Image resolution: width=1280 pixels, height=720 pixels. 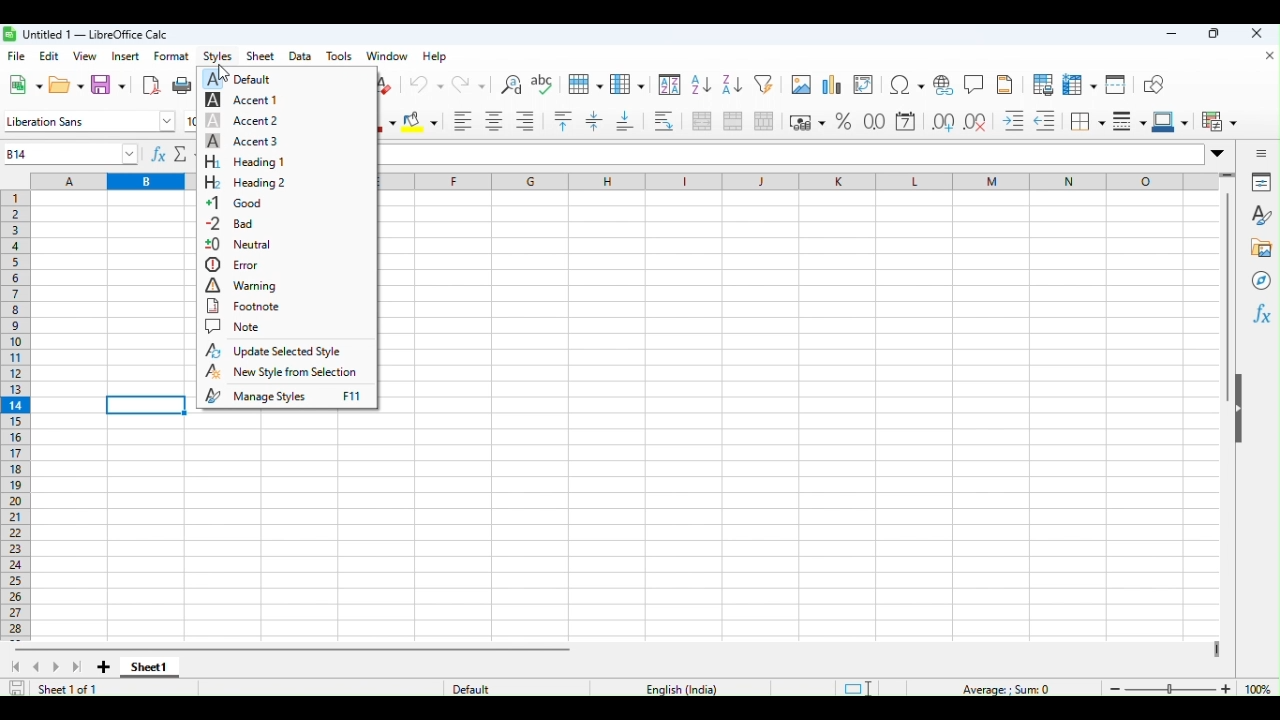 I want to click on Insert image, so click(x=801, y=84).